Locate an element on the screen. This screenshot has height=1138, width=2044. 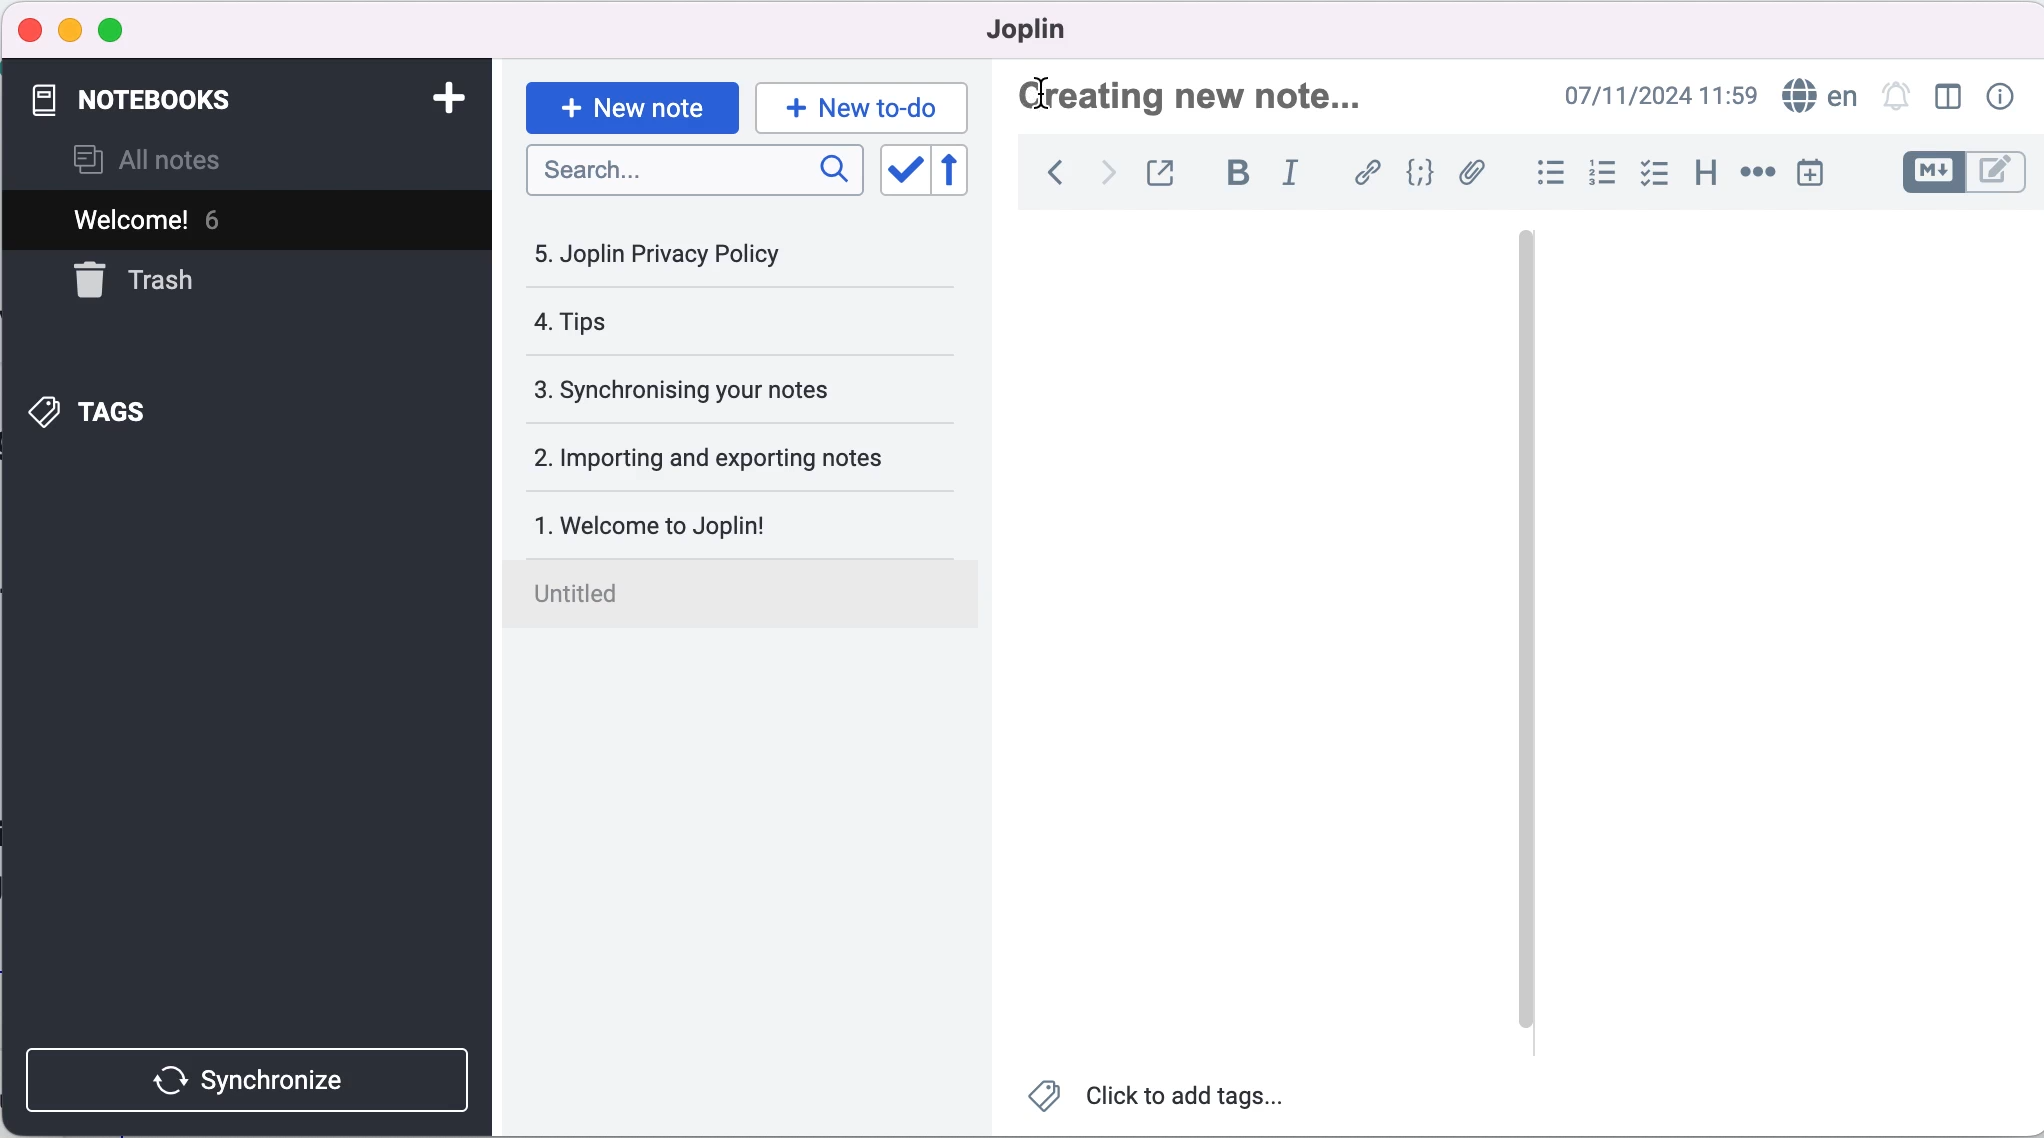
click to add tags is located at coordinates (1170, 1097).